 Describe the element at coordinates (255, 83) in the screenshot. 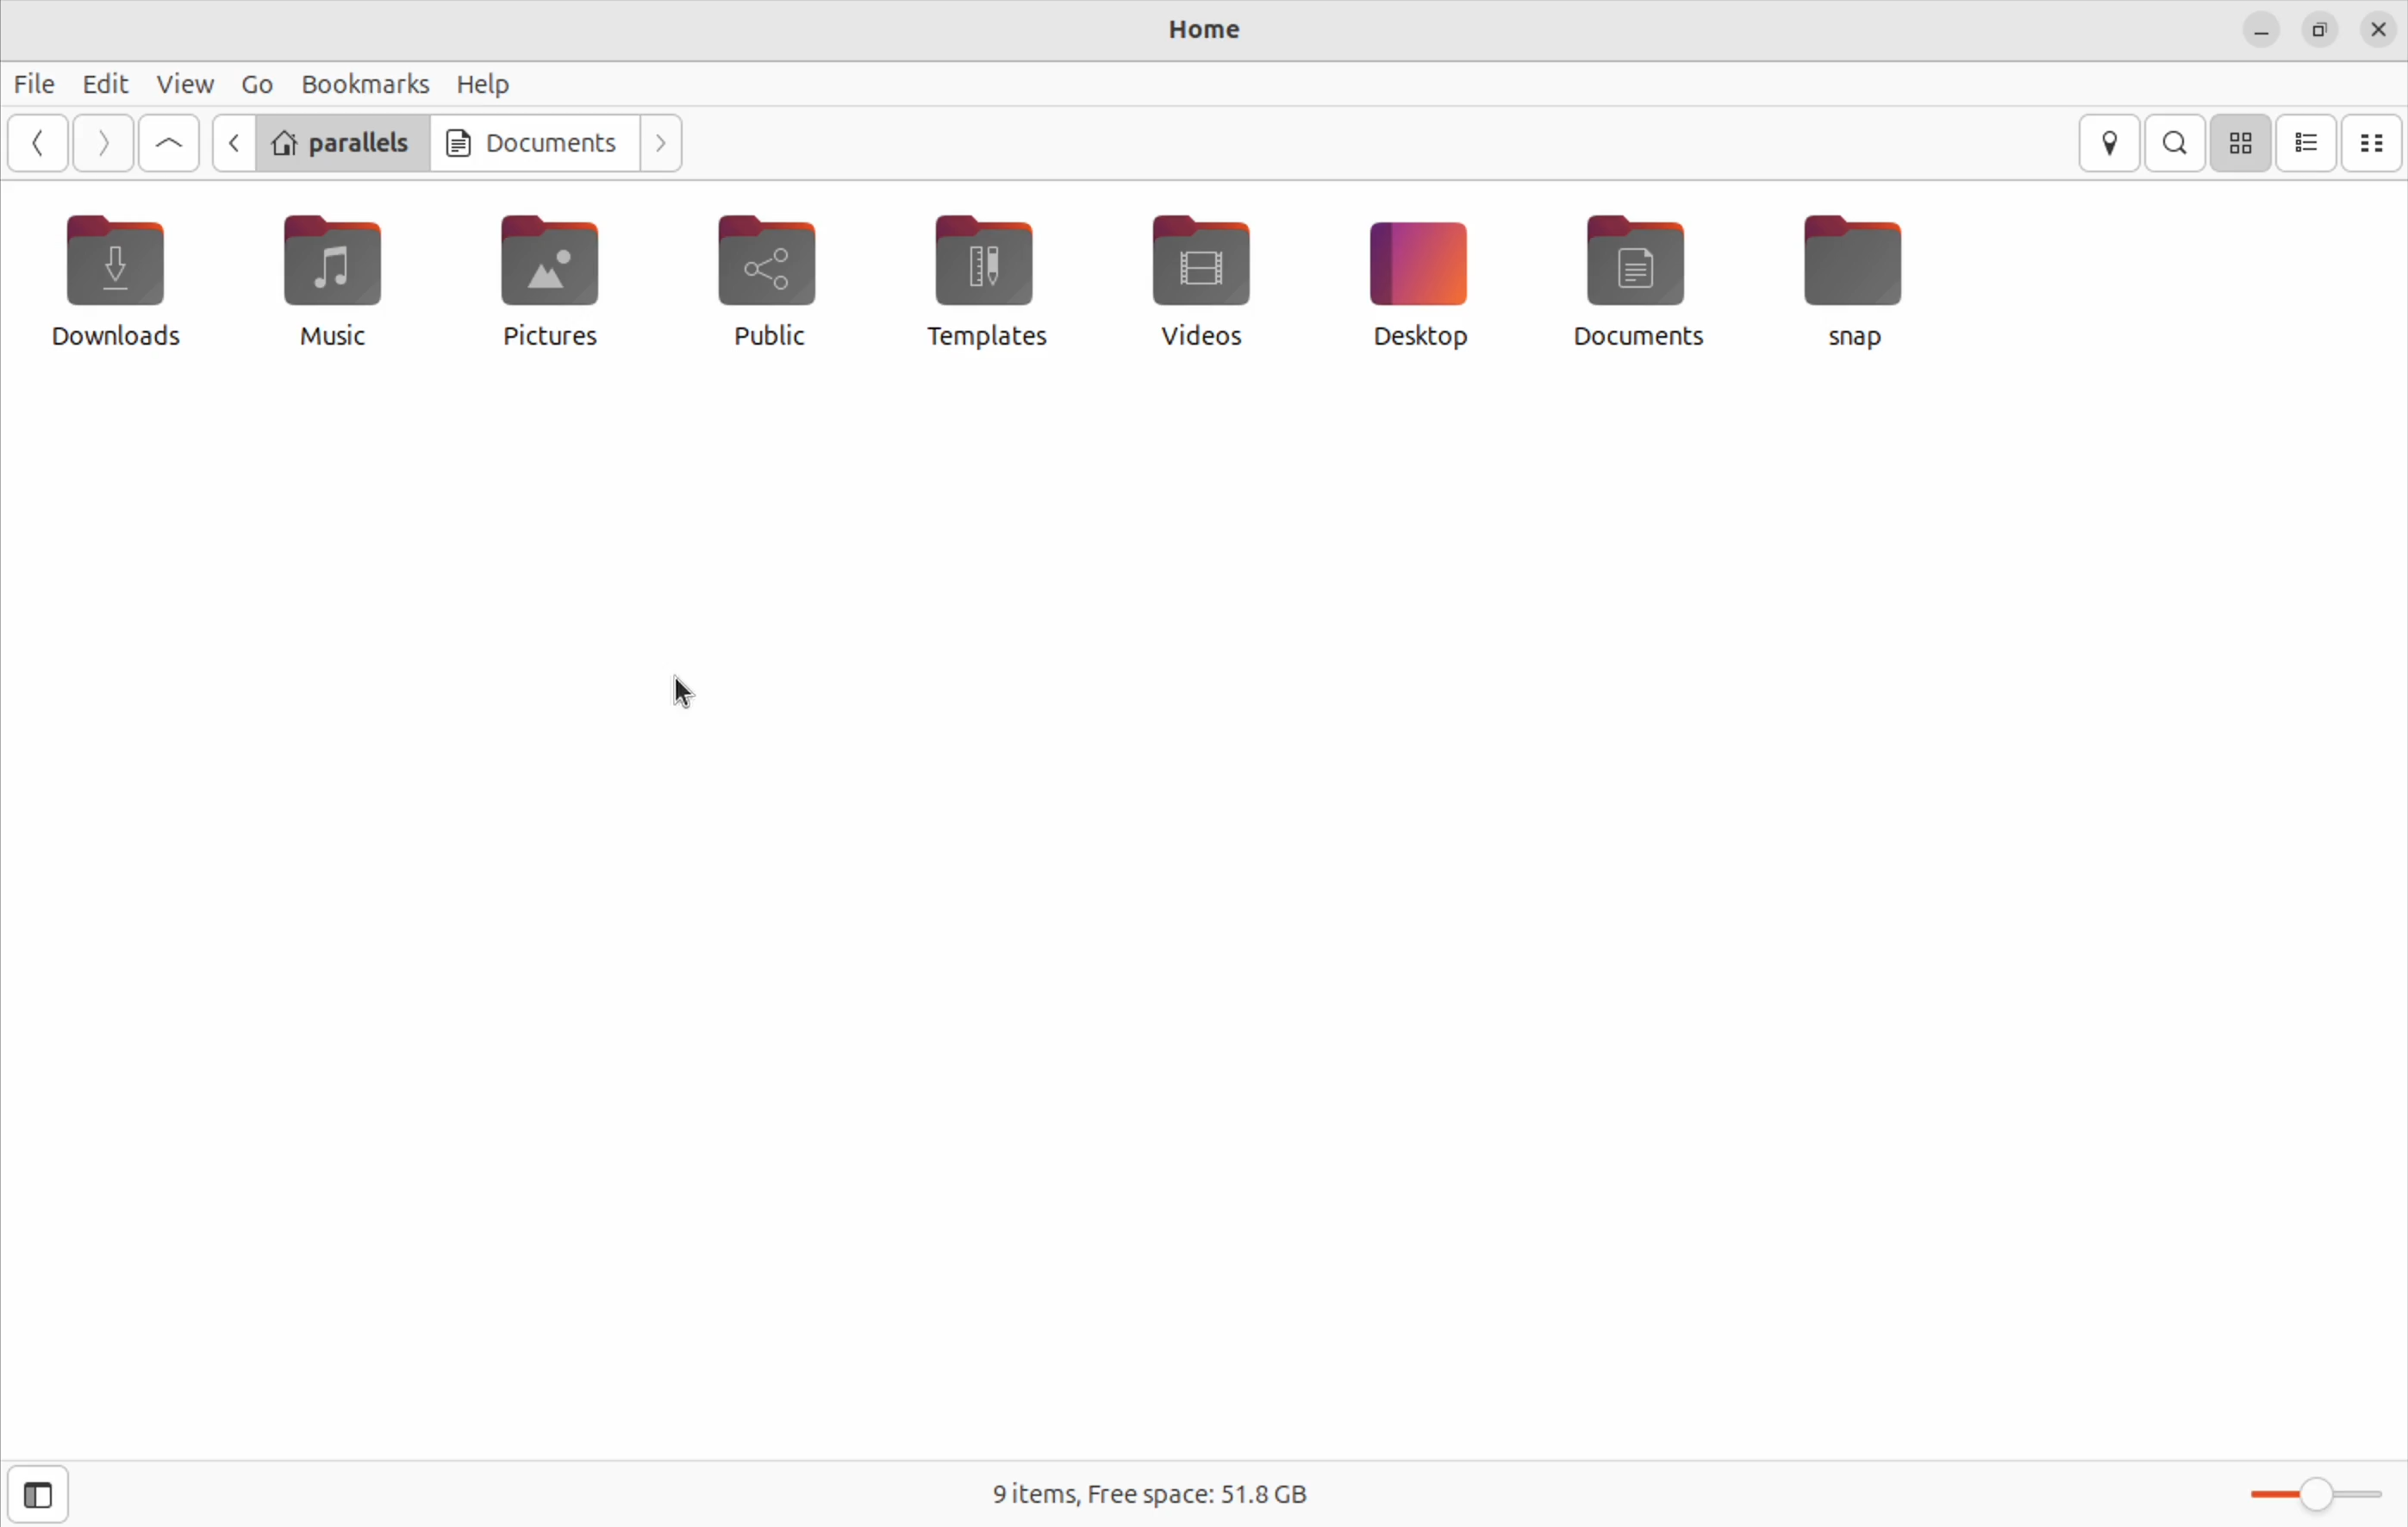

I see `Go` at that location.